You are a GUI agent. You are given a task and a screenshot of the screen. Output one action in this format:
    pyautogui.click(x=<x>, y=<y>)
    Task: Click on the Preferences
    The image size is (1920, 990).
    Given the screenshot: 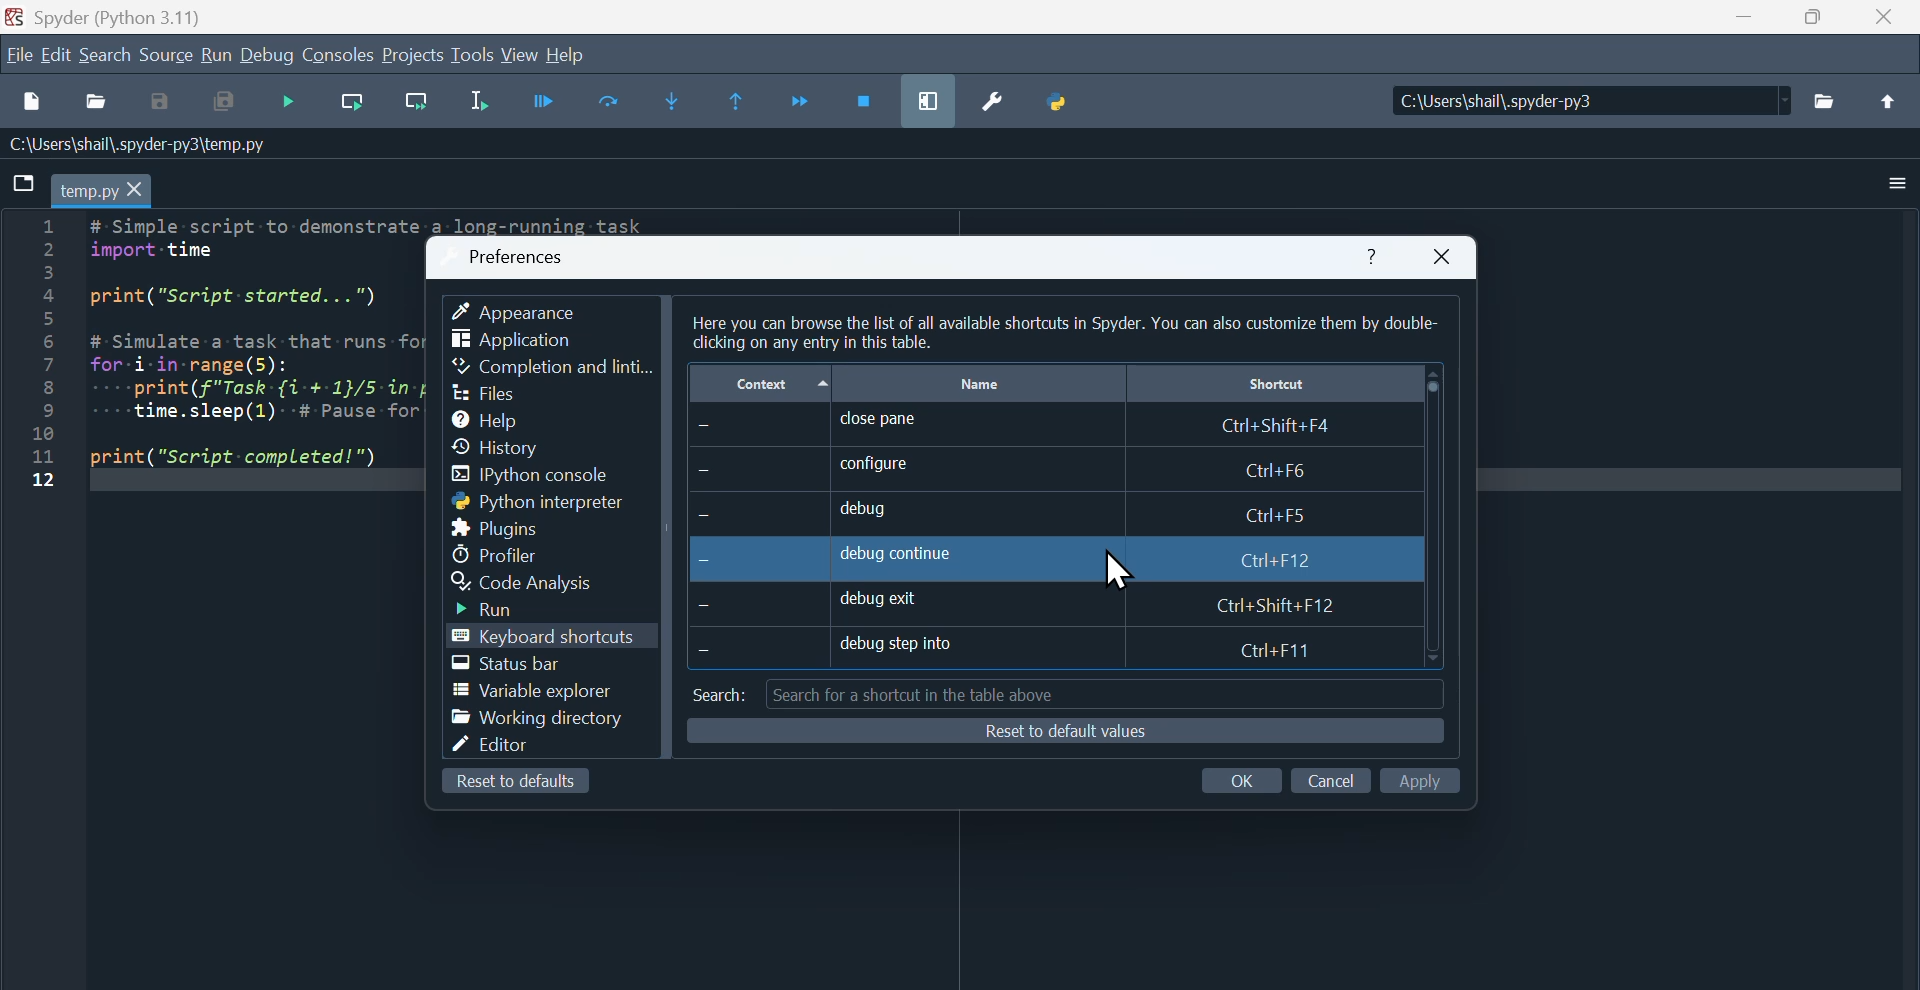 What is the action you would take?
    pyautogui.click(x=998, y=108)
    